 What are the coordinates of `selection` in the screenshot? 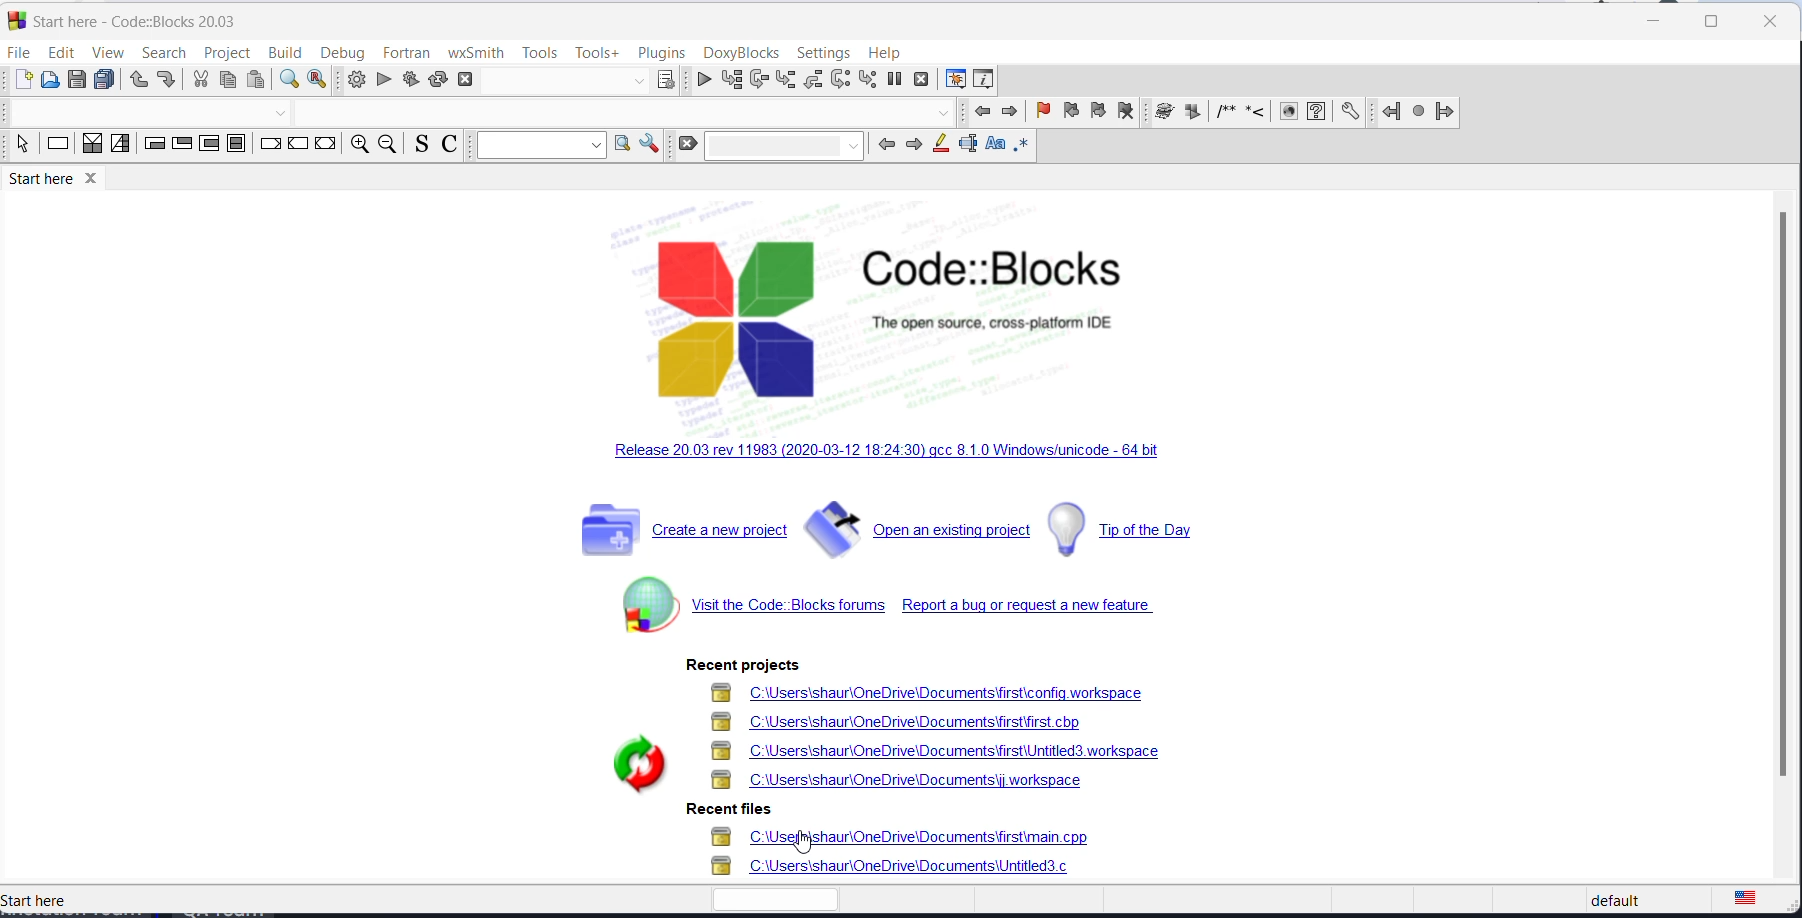 It's located at (121, 146).